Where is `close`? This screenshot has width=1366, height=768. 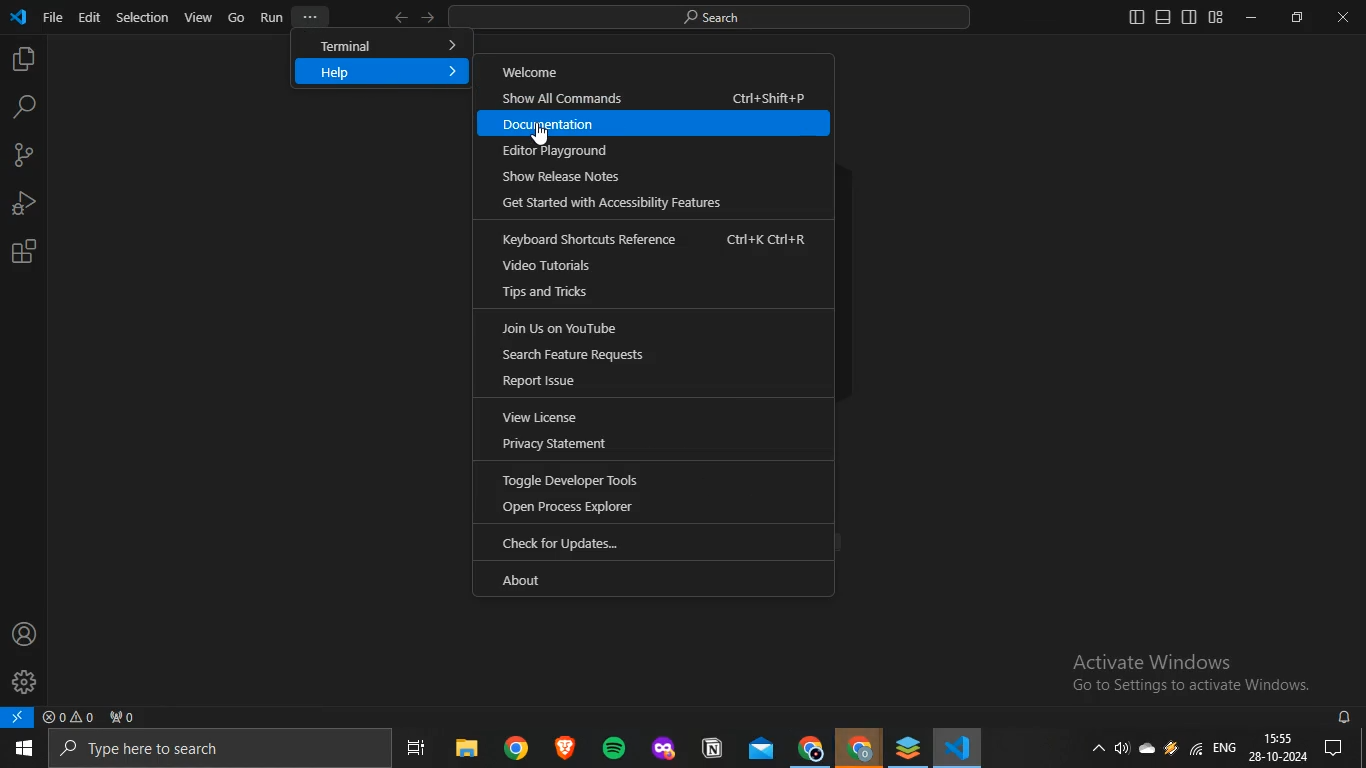
close is located at coordinates (1343, 17).